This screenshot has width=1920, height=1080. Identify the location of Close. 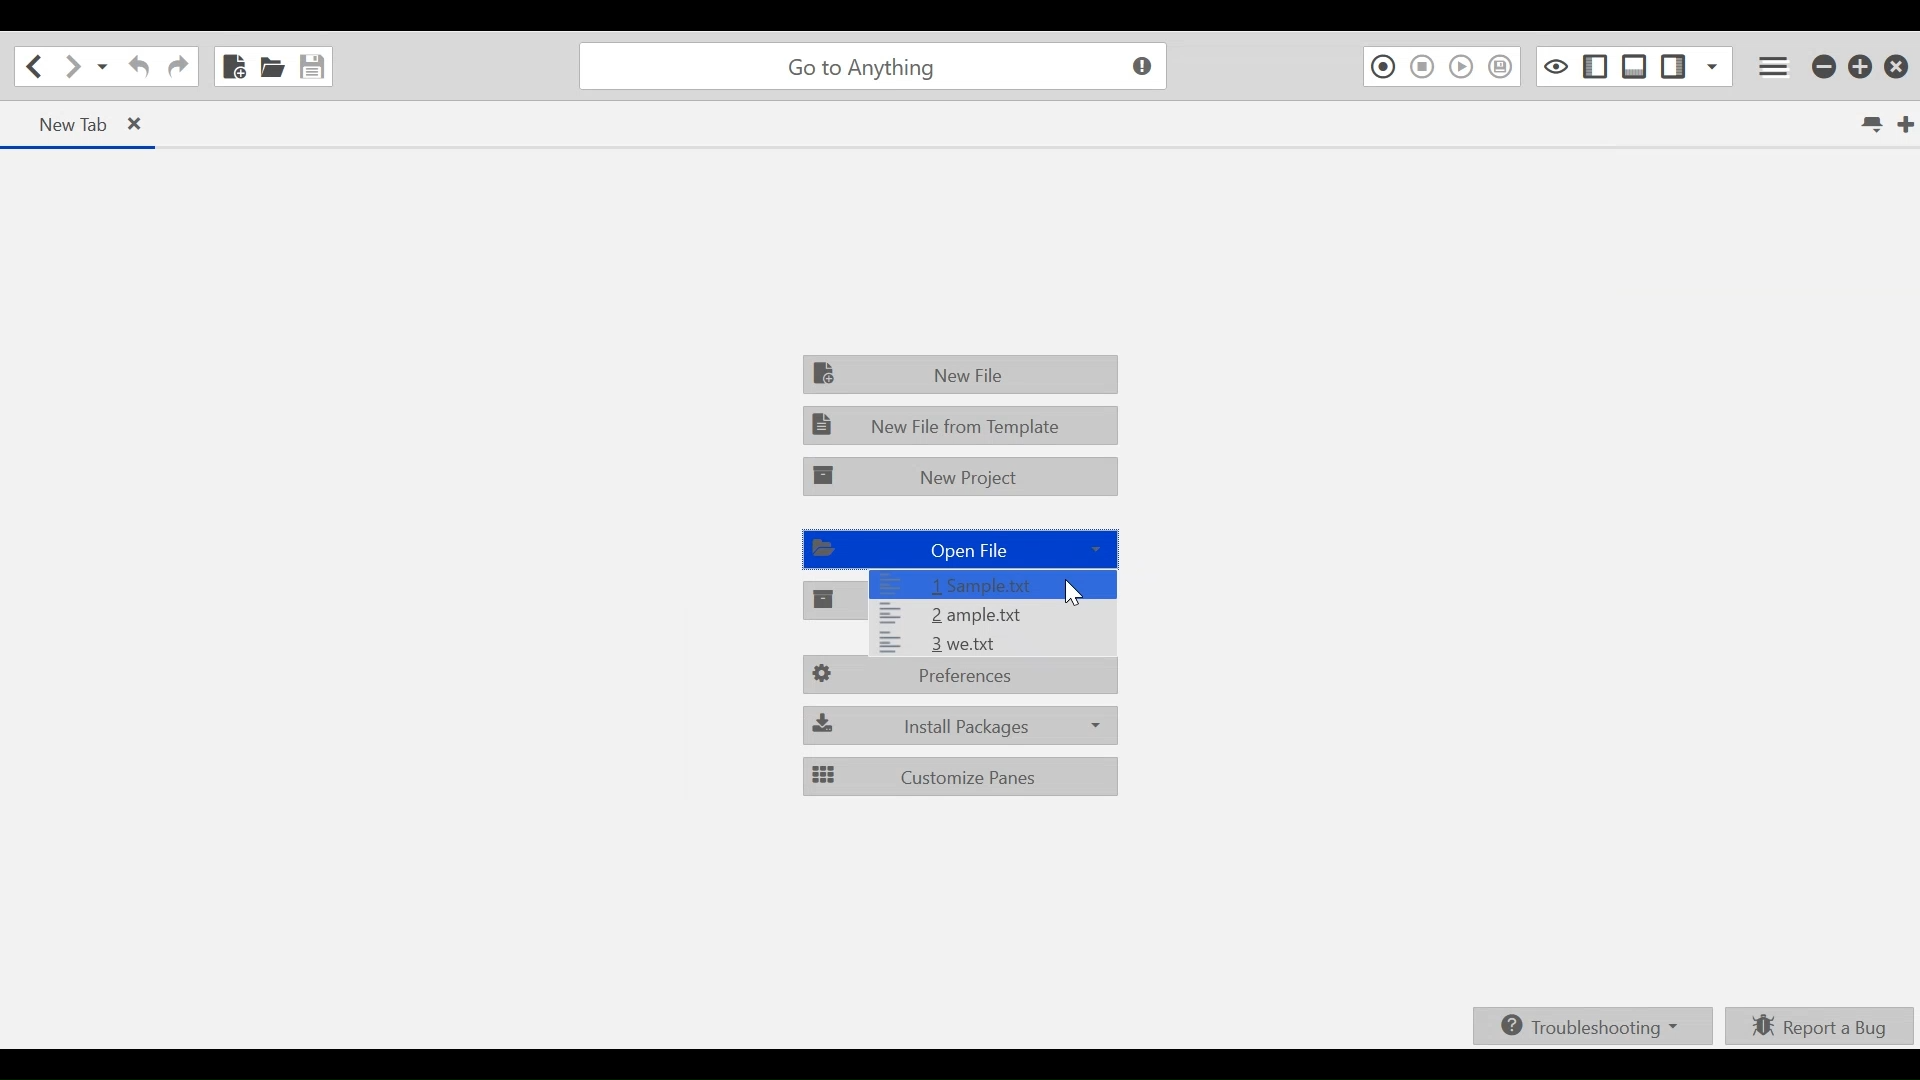
(1899, 62).